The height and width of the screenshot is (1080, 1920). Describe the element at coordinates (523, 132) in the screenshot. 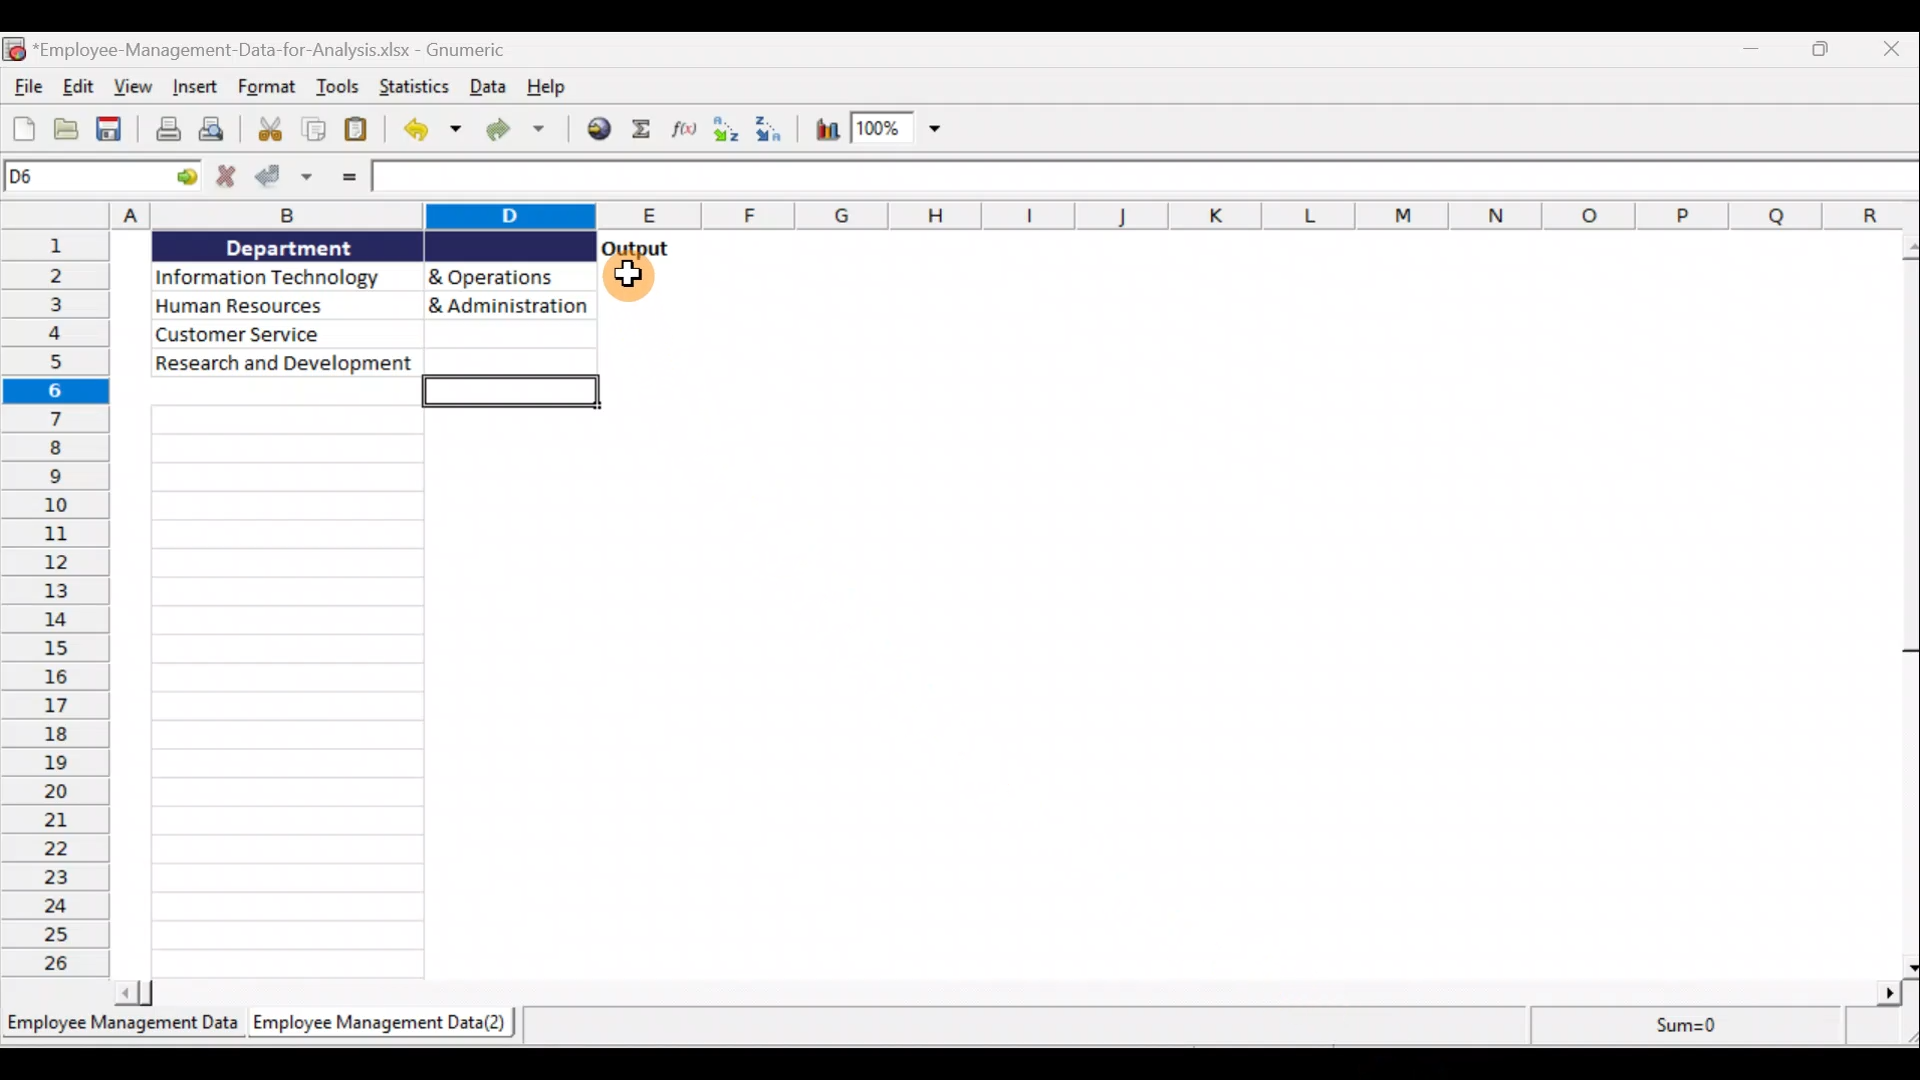

I see `Redo undone action` at that location.